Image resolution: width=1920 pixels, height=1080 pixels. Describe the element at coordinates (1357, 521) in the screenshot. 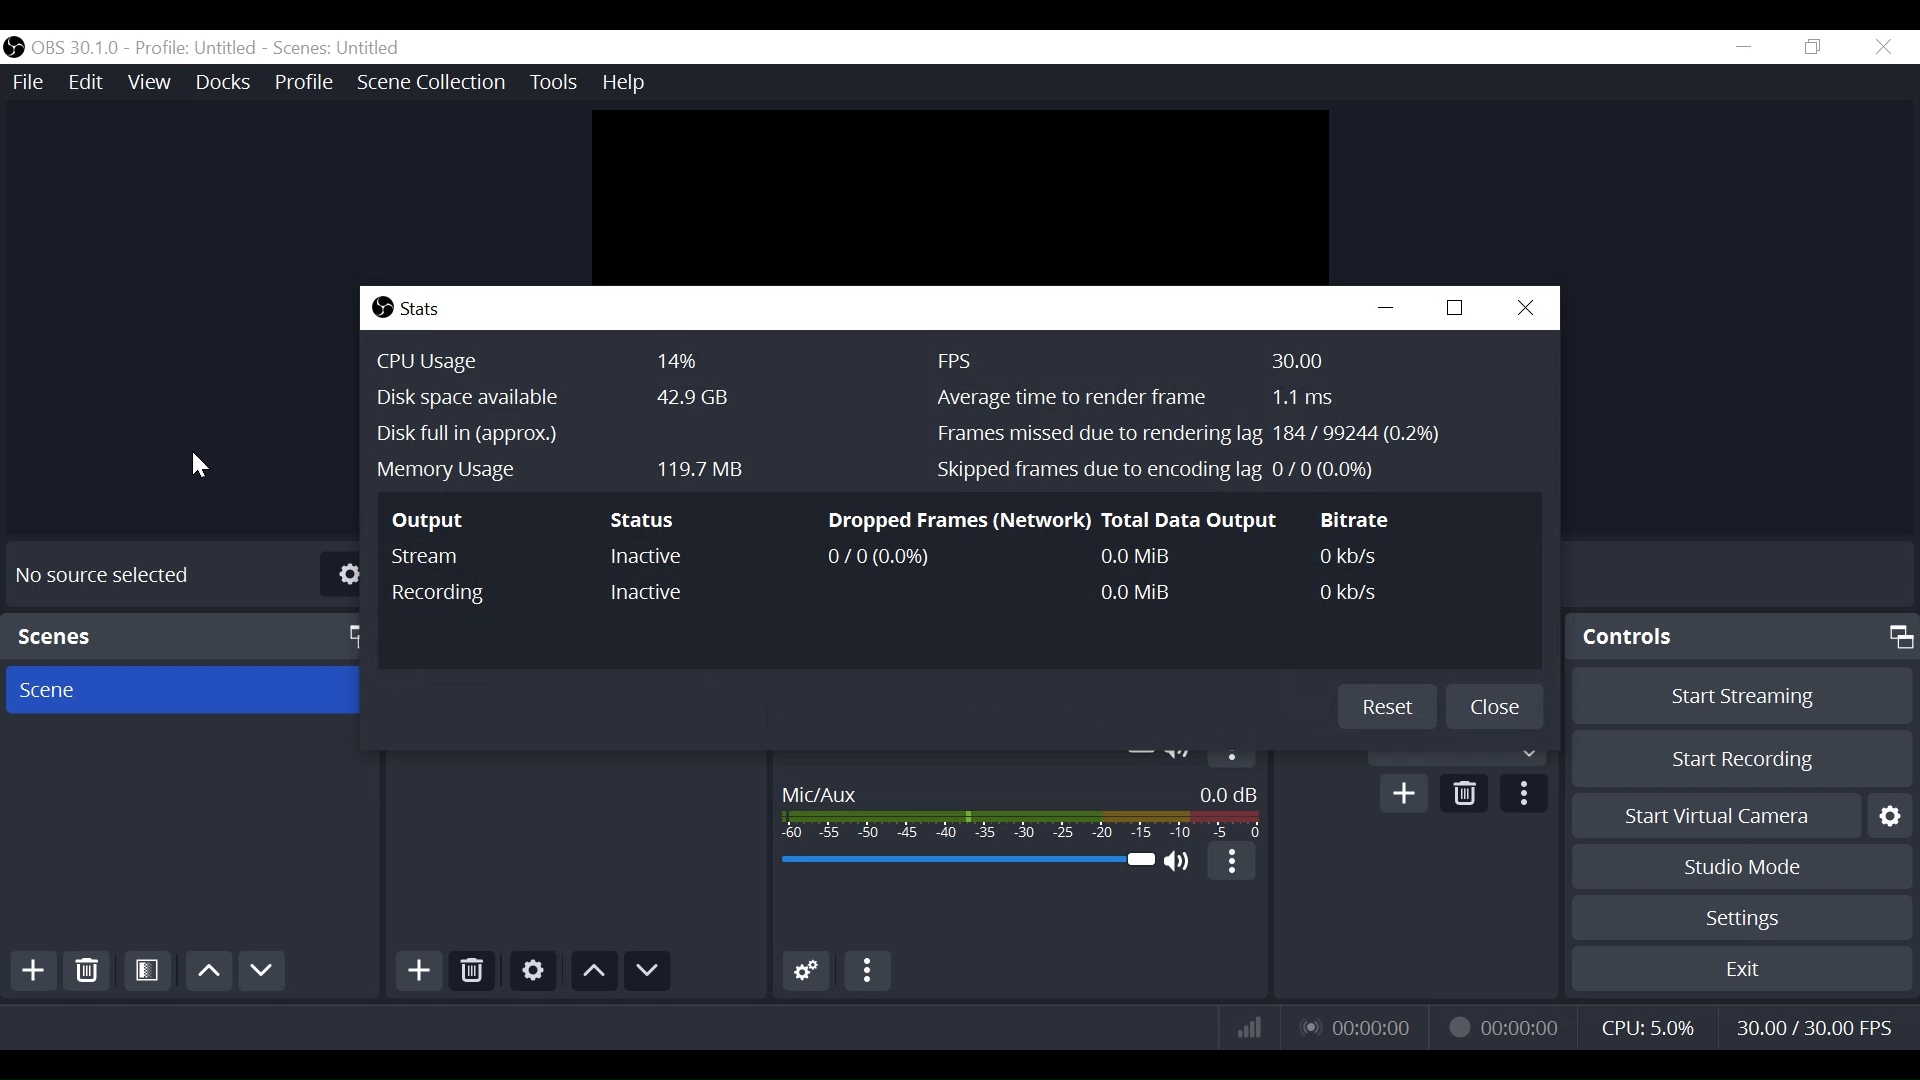

I see `Bitrate` at that location.